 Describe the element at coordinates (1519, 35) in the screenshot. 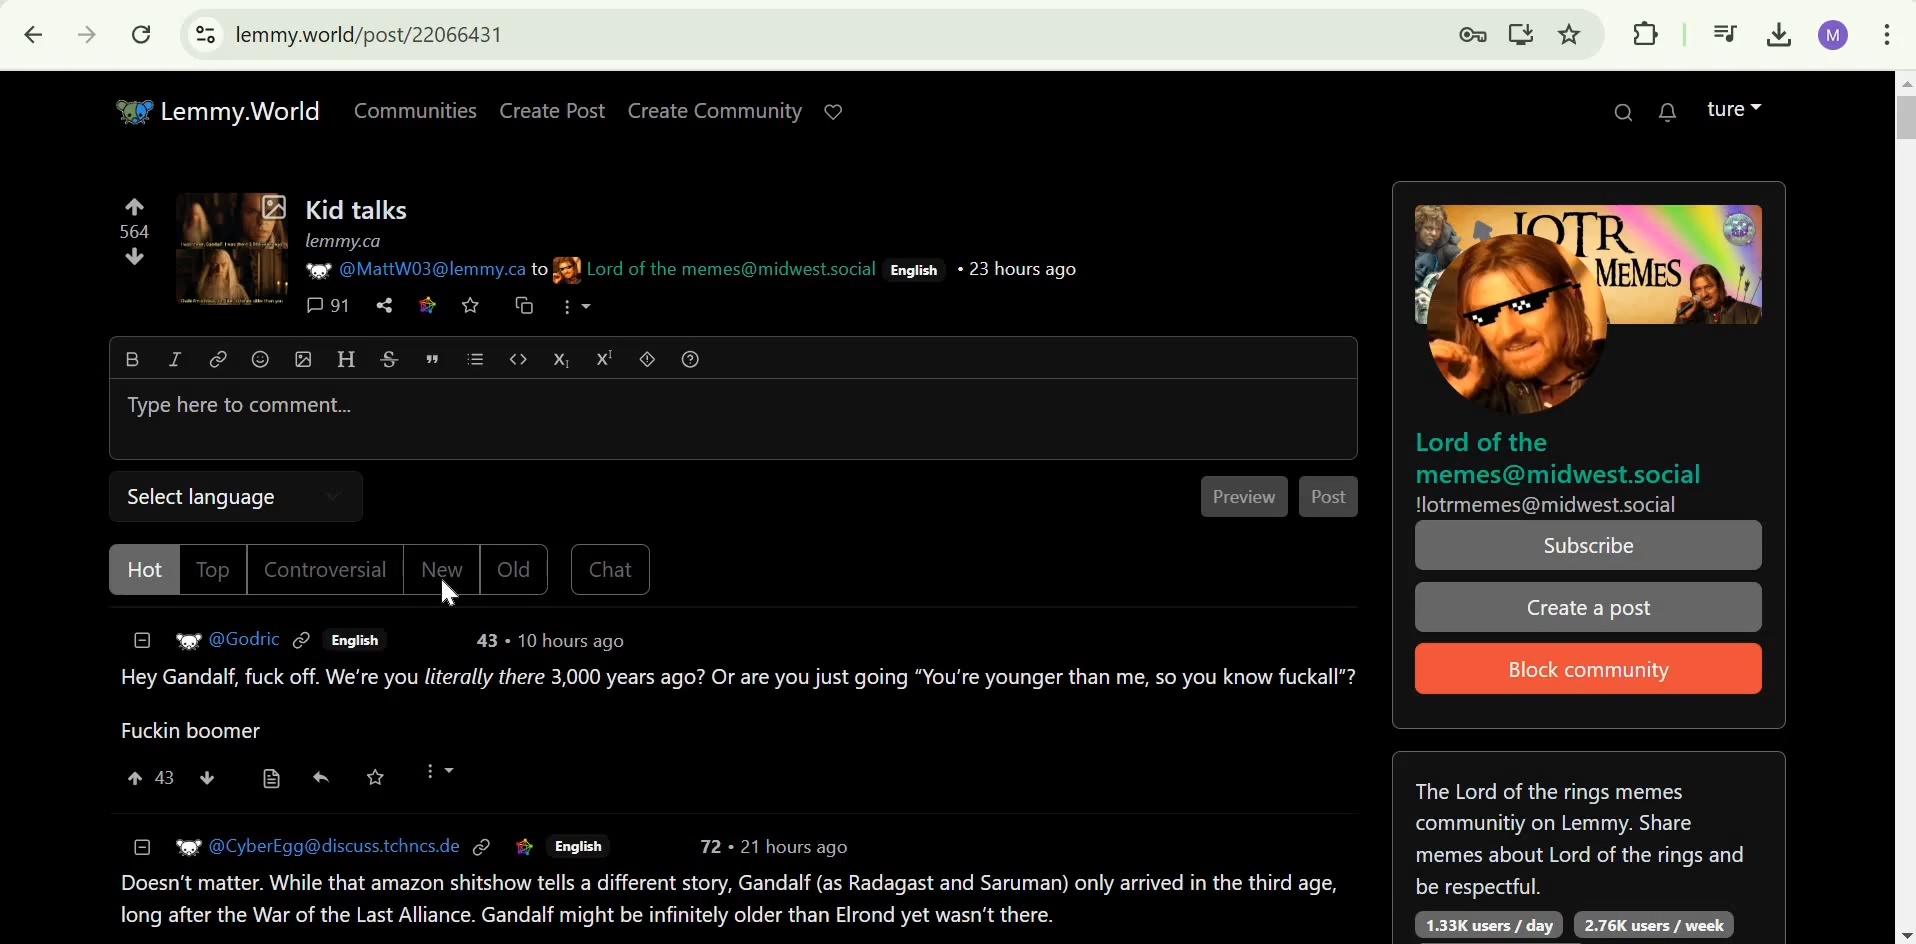

I see `Install lemmy.world` at that location.